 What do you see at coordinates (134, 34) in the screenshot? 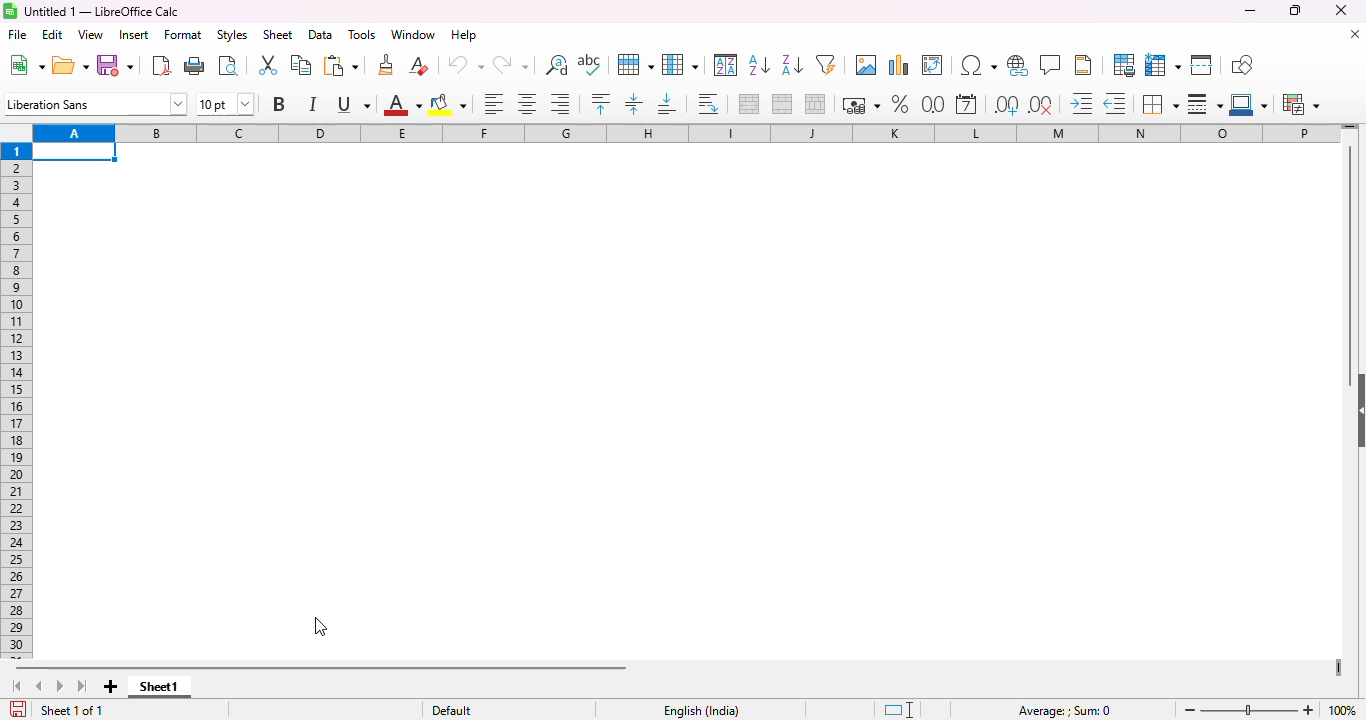
I see `insert` at bounding box center [134, 34].